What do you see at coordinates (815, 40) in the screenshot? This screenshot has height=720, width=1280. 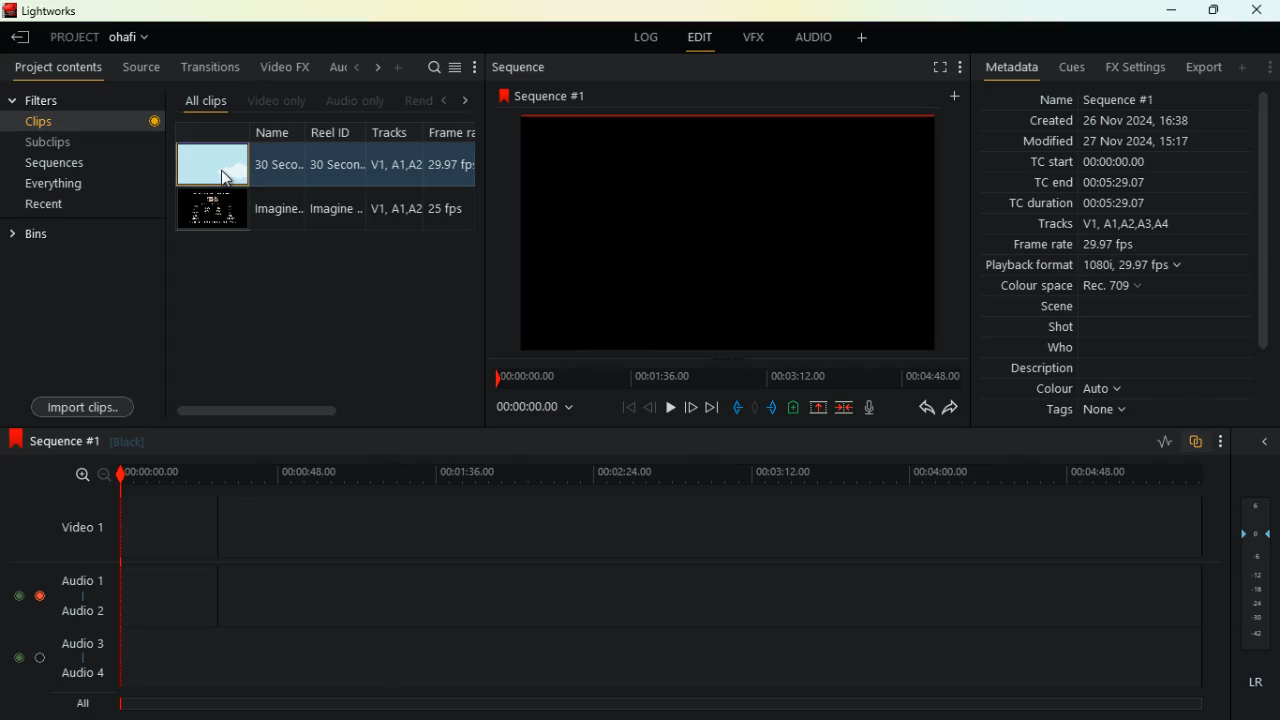 I see `audio` at bounding box center [815, 40].